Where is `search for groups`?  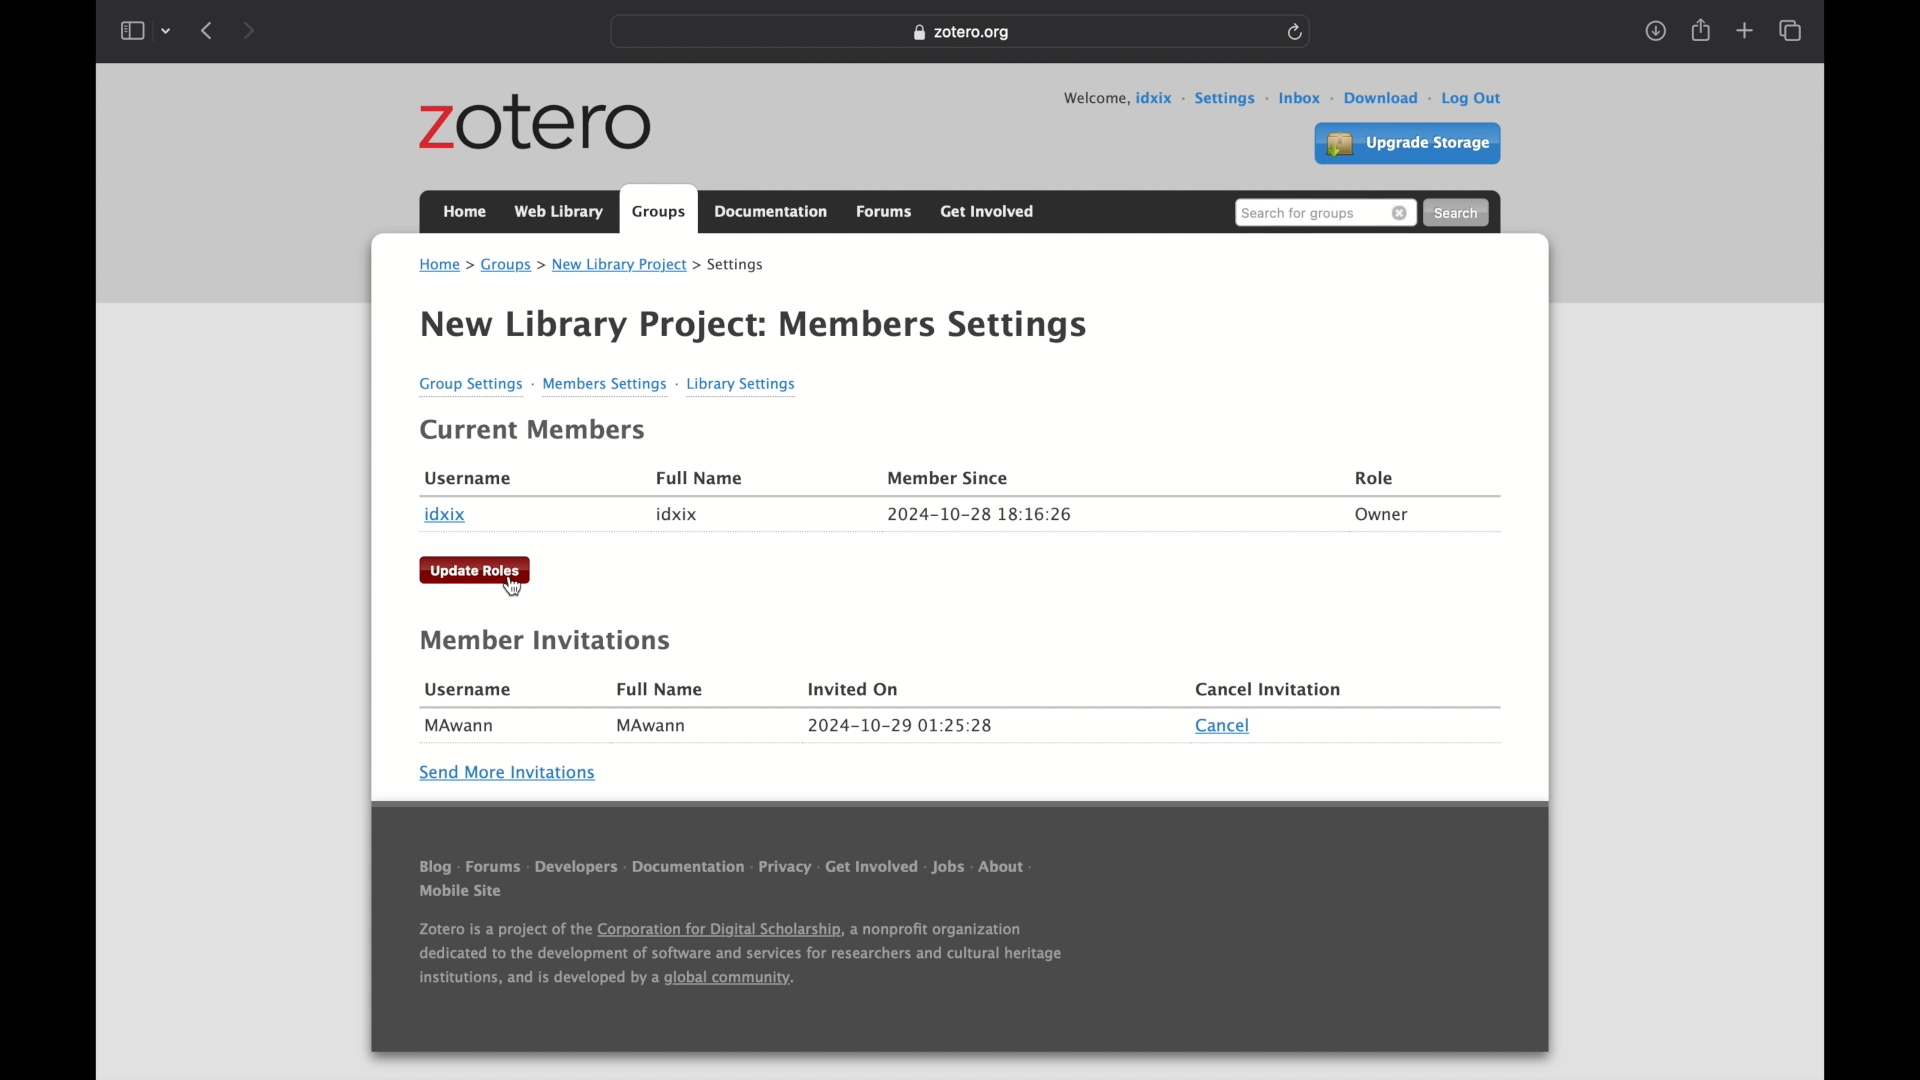 search for groups is located at coordinates (1325, 212).